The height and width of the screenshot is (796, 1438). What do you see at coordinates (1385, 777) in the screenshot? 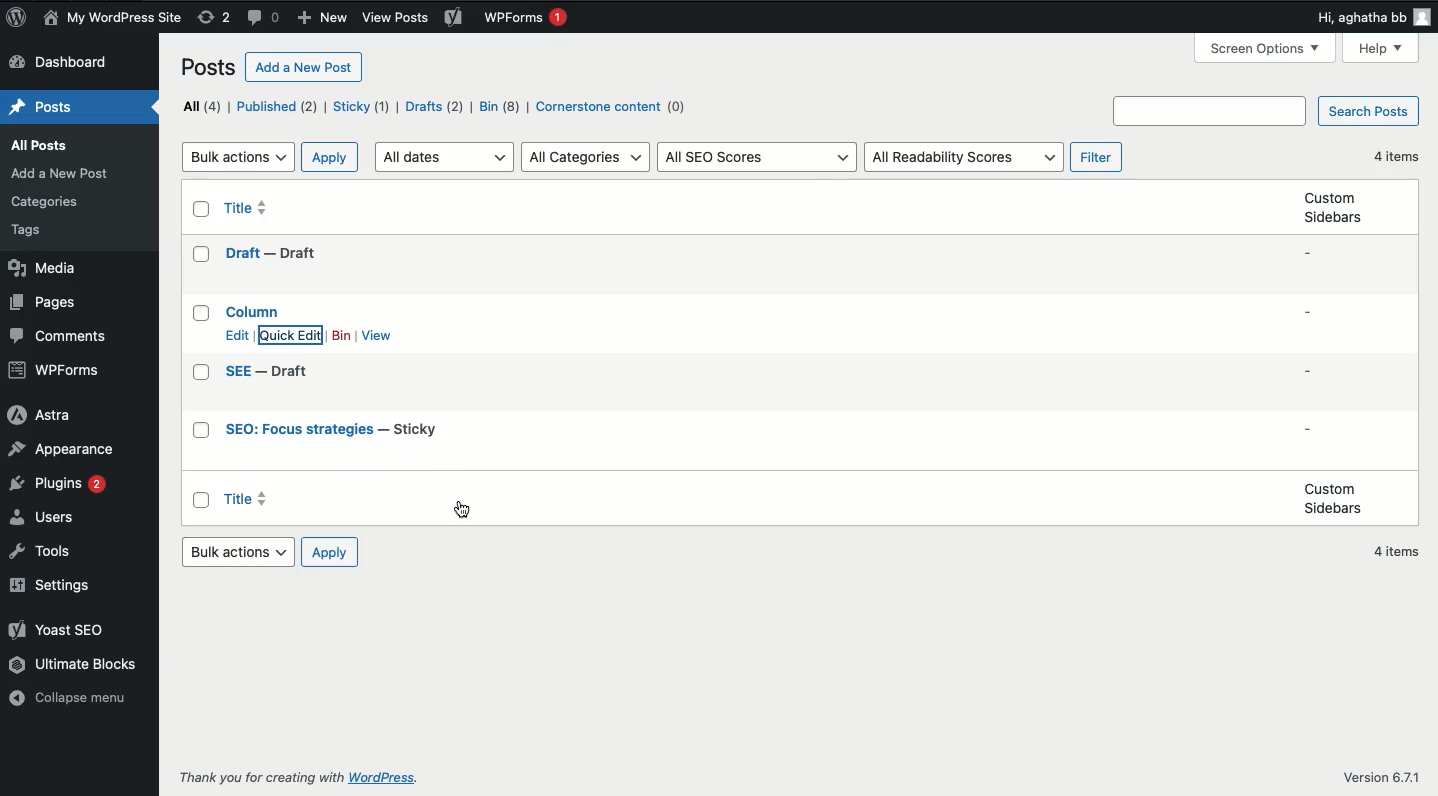
I see `` at bounding box center [1385, 777].